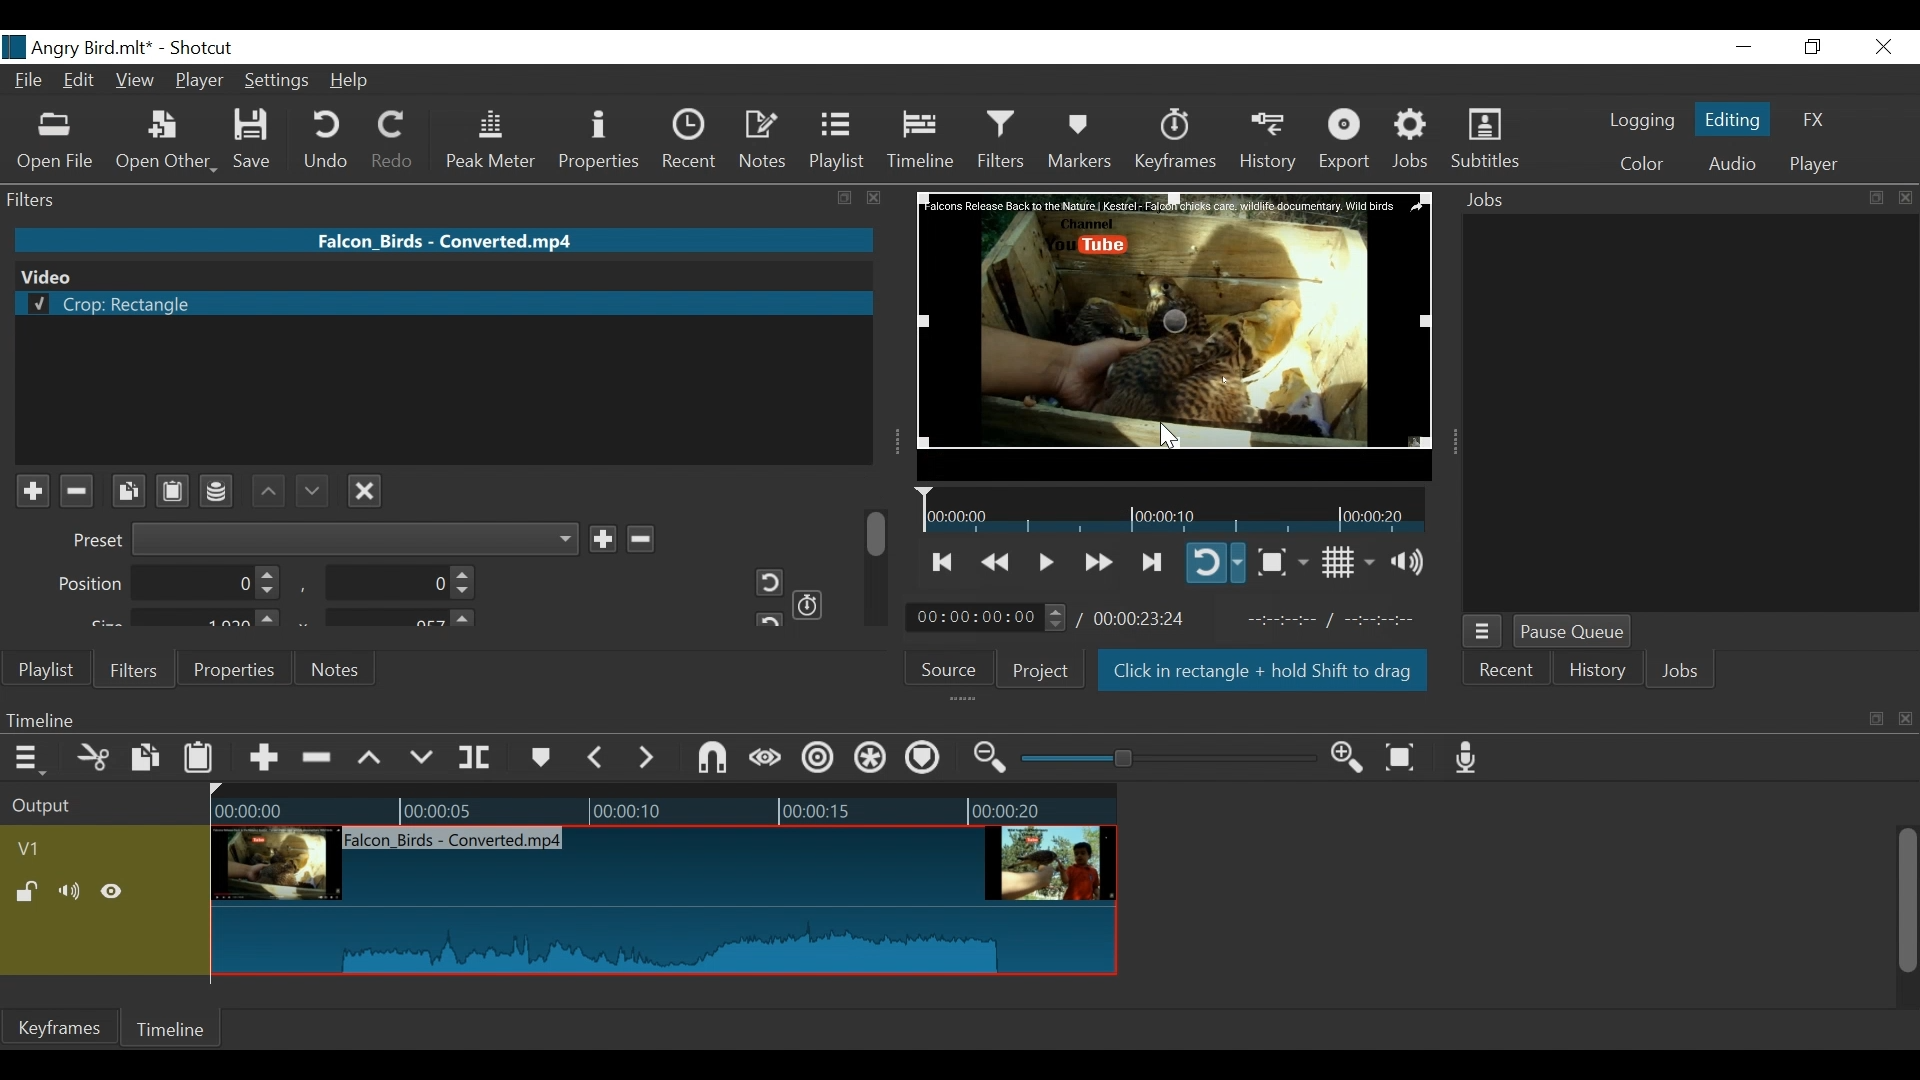 Image resolution: width=1920 pixels, height=1080 pixels. Describe the element at coordinates (262, 761) in the screenshot. I see `Append` at that location.